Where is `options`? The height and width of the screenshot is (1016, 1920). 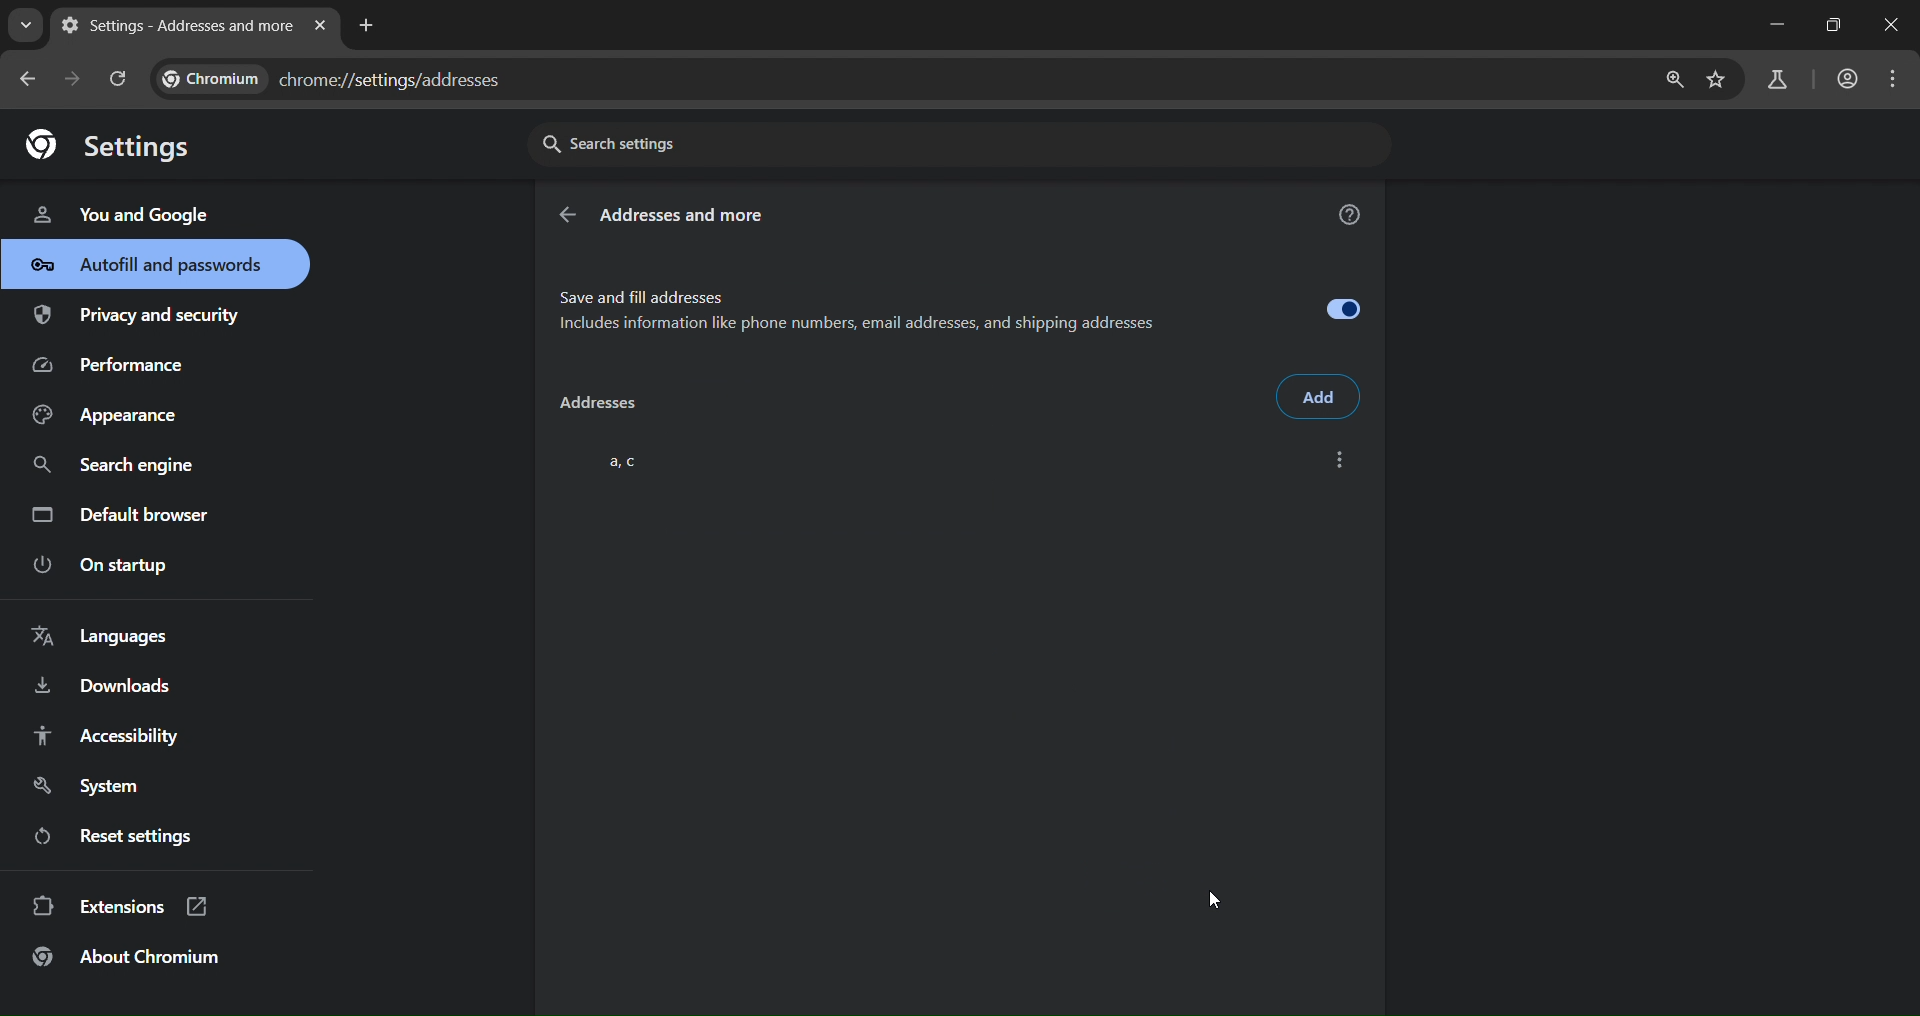 options is located at coordinates (1338, 460).